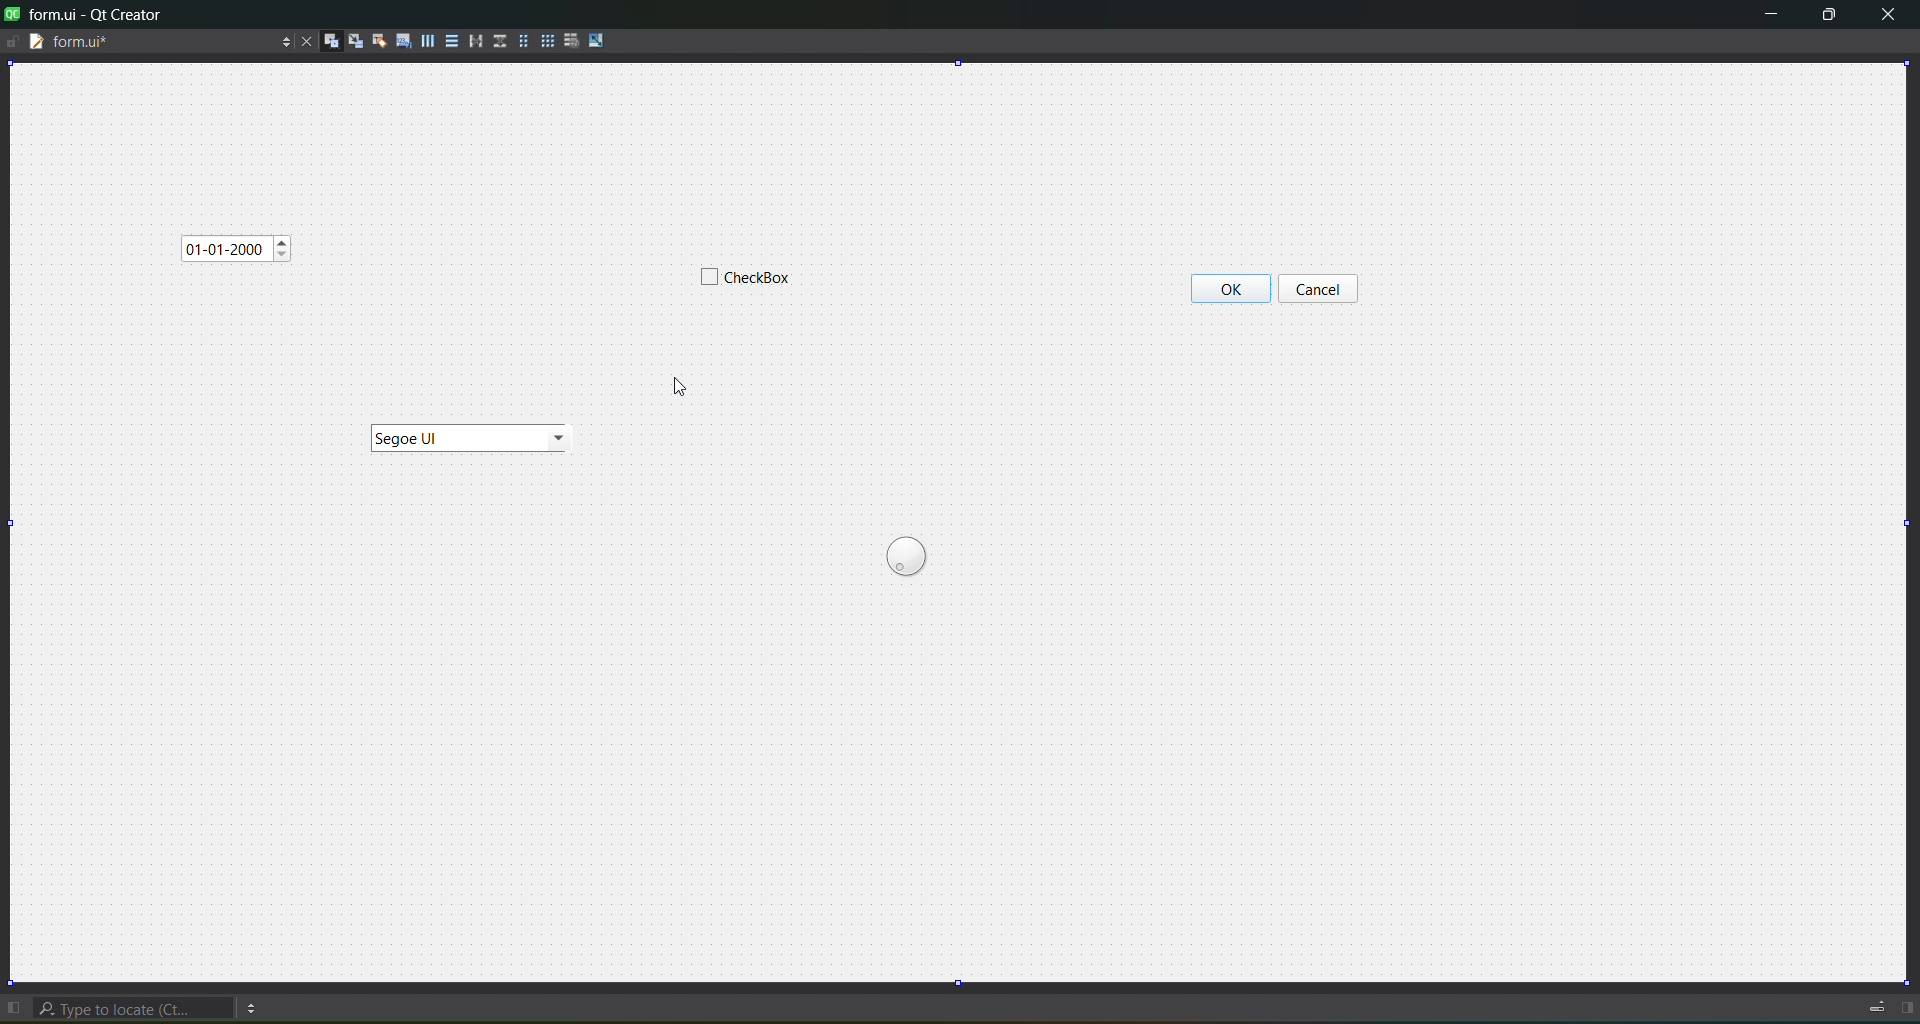 The width and height of the screenshot is (1920, 1024). Describe the element at coordinates (1264, 292) in the screenshot. I see `Widget` at that location.